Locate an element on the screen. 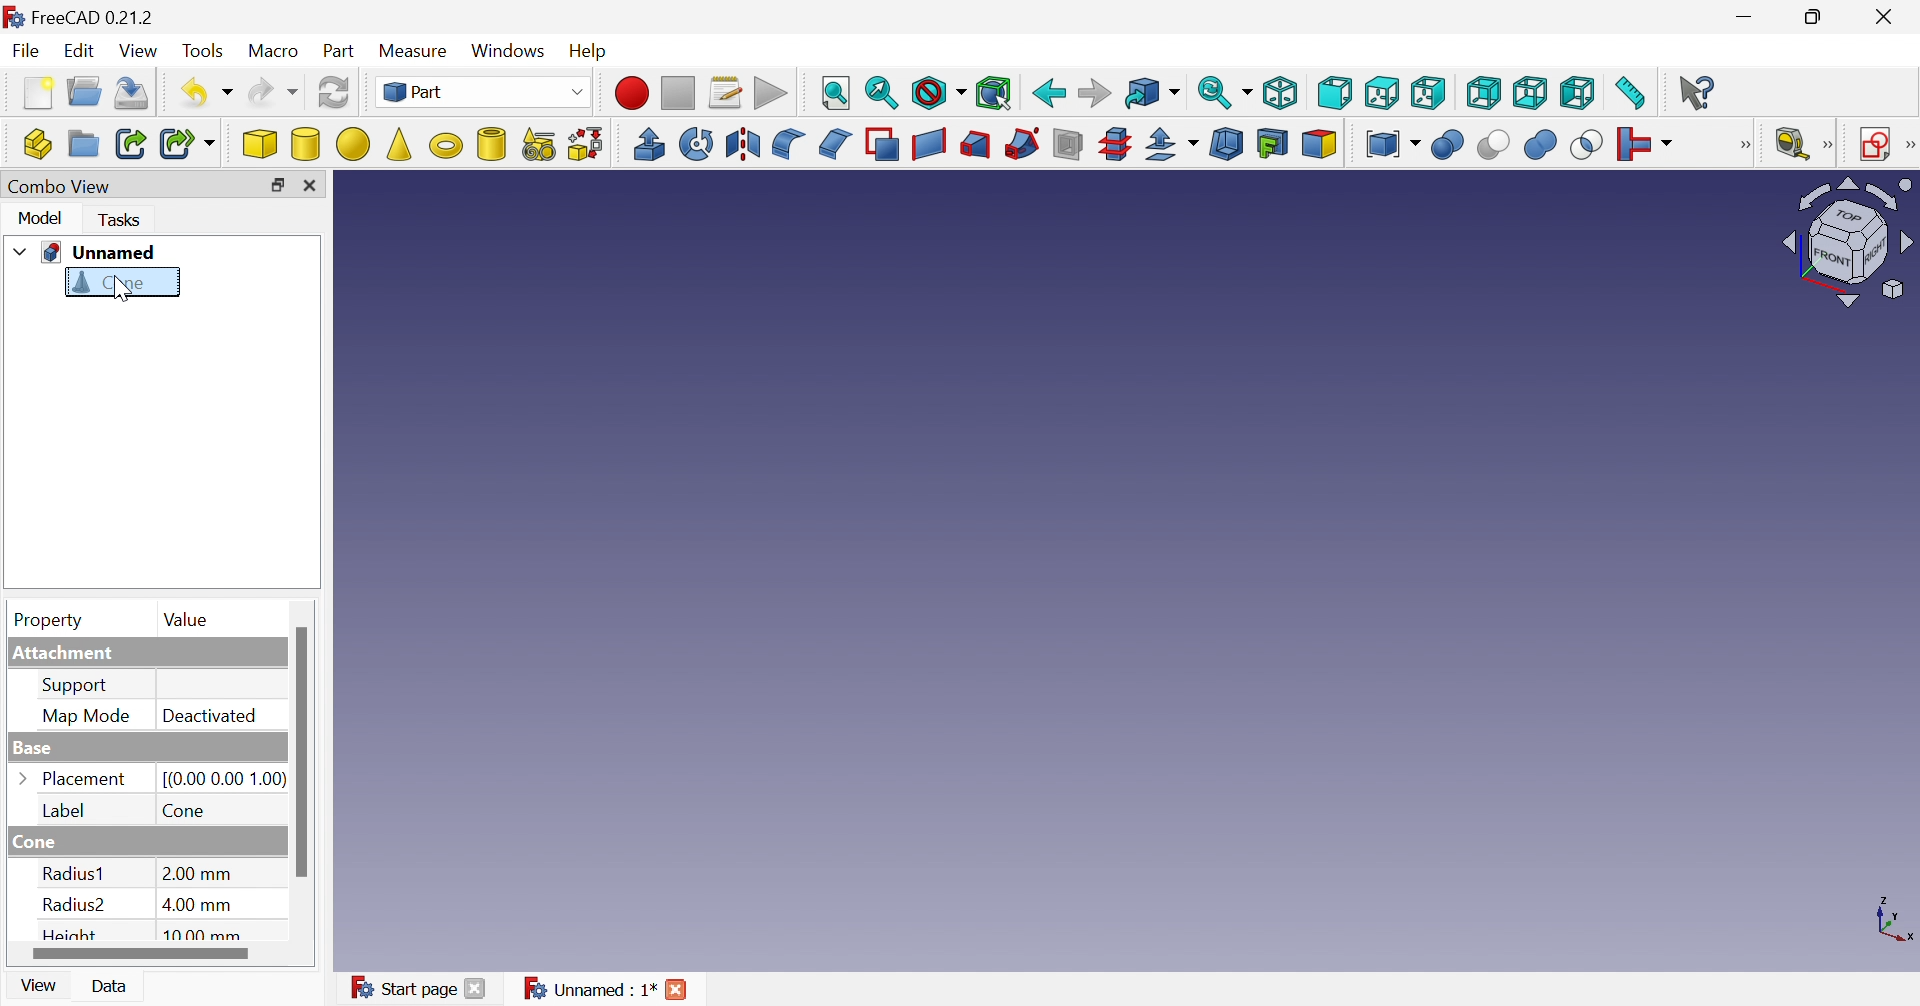 The height and width of the screenshot is (1006, 1920). Create projection on surface is located at coordinates (1274, 145).